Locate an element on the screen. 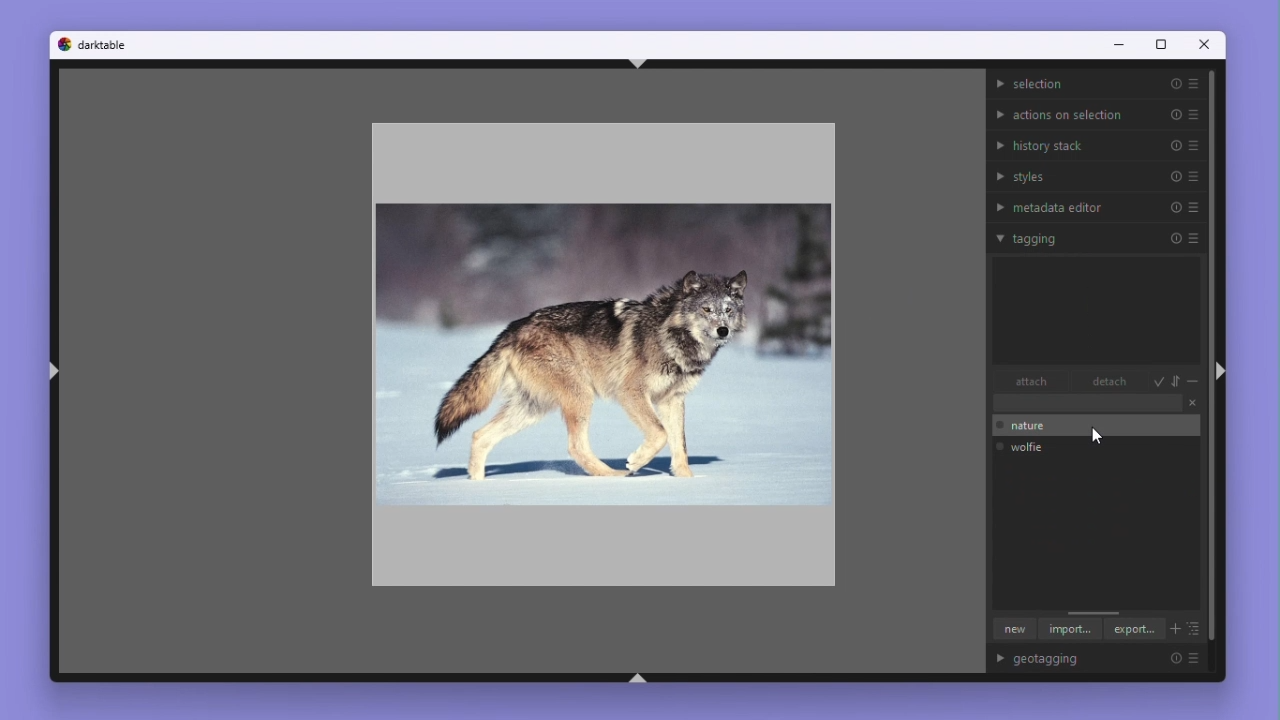 This screenshot has height=720, width=1280. ctrl+shift+t is located at coordinates (638, 63).